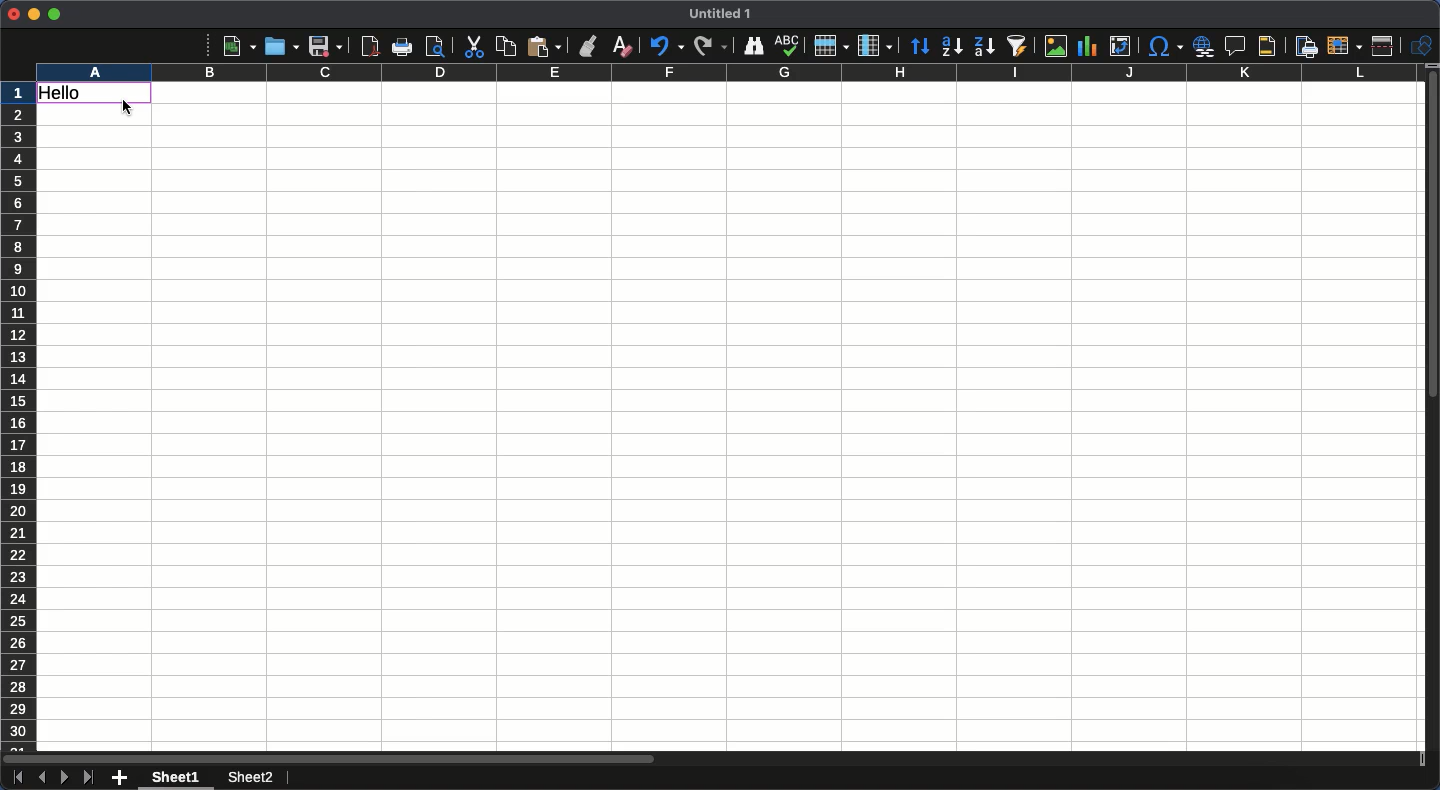  I want to click on Save, so click(325, 46).